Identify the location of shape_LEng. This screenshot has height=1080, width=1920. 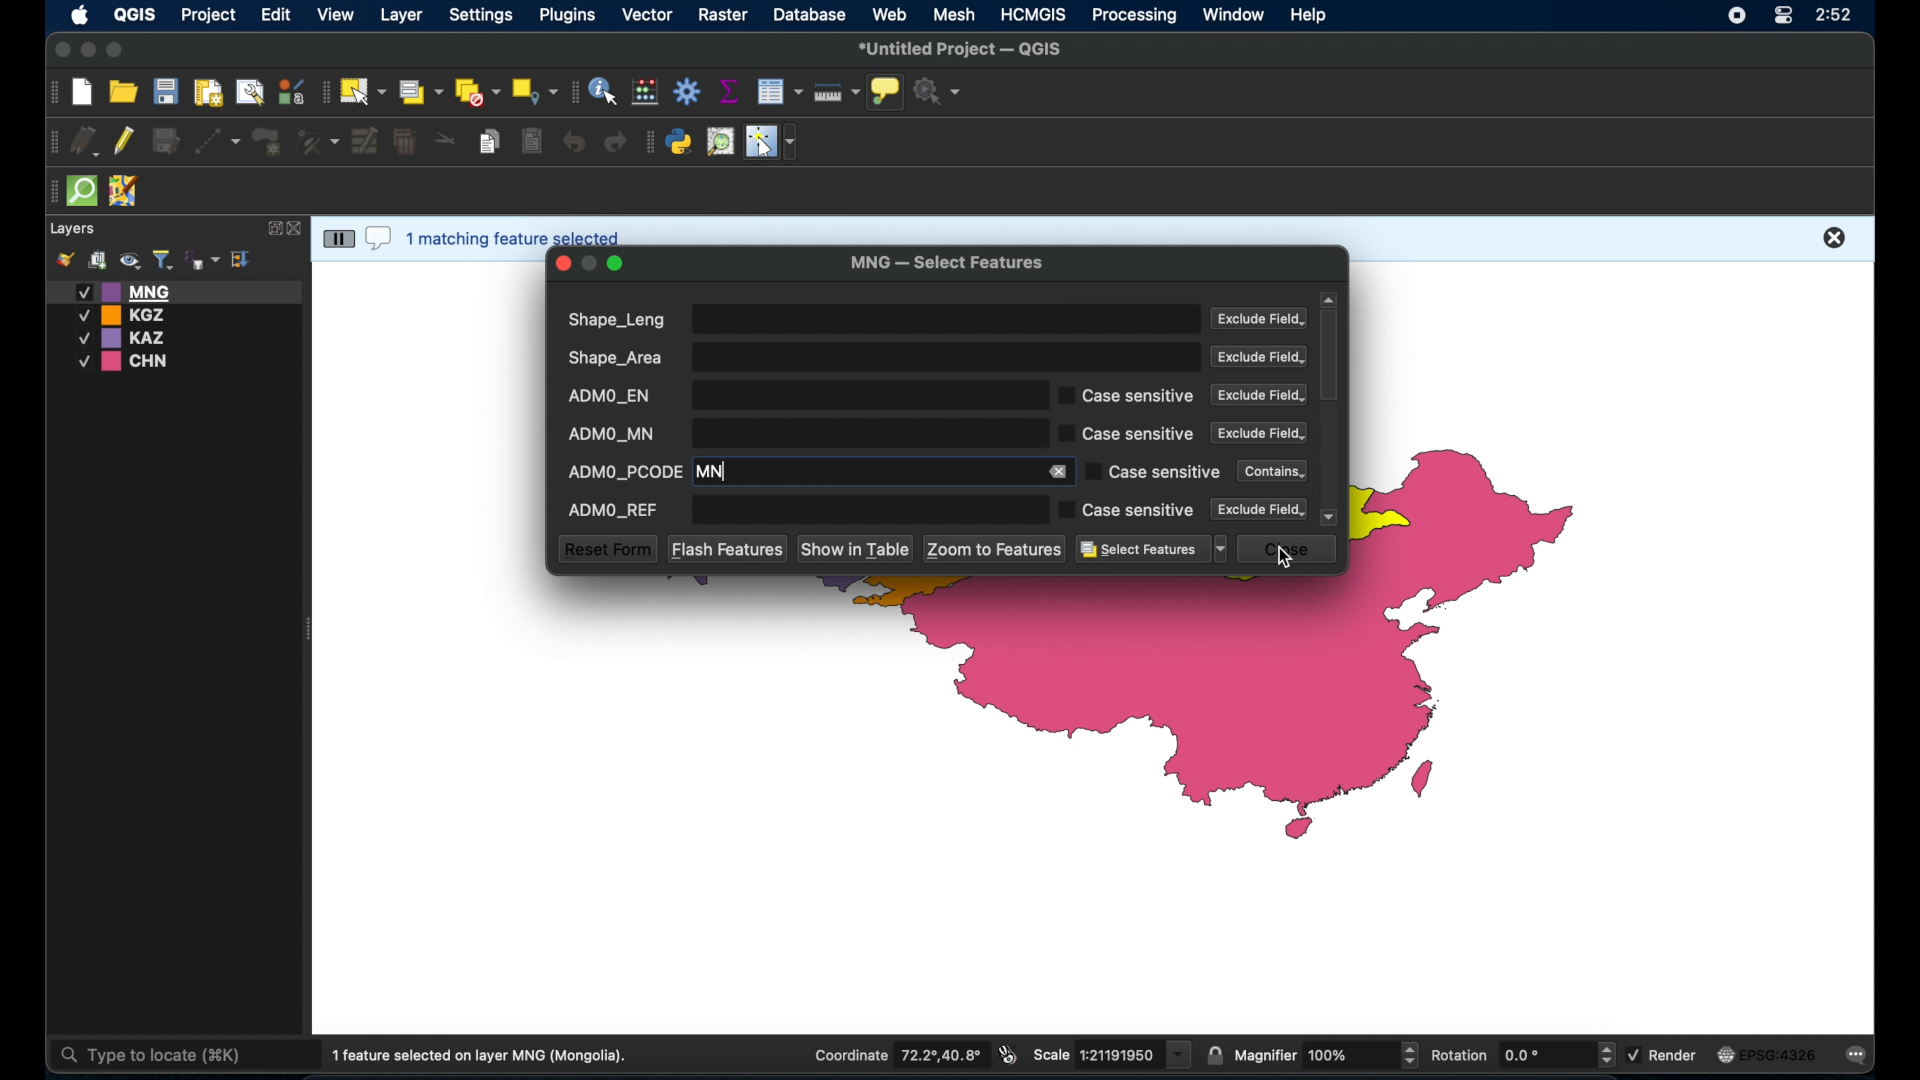
(879, 319).